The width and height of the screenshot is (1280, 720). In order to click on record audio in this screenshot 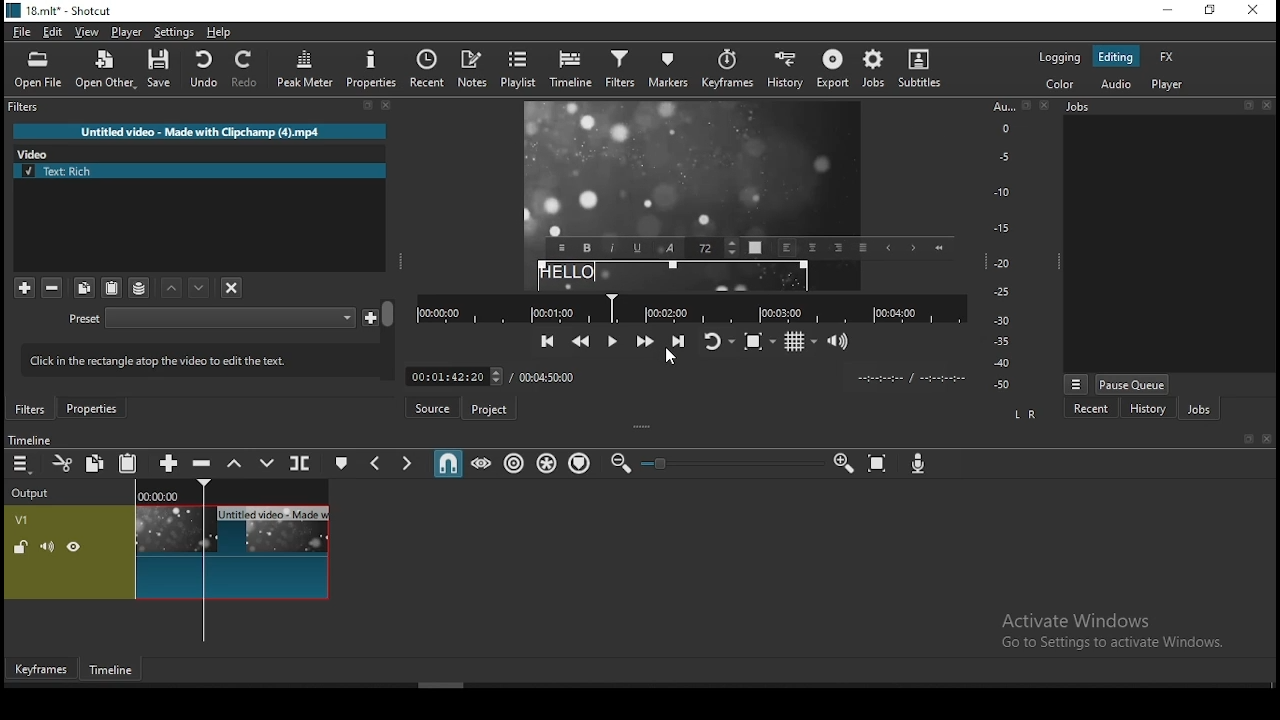, I will do `click(919, 464)`.